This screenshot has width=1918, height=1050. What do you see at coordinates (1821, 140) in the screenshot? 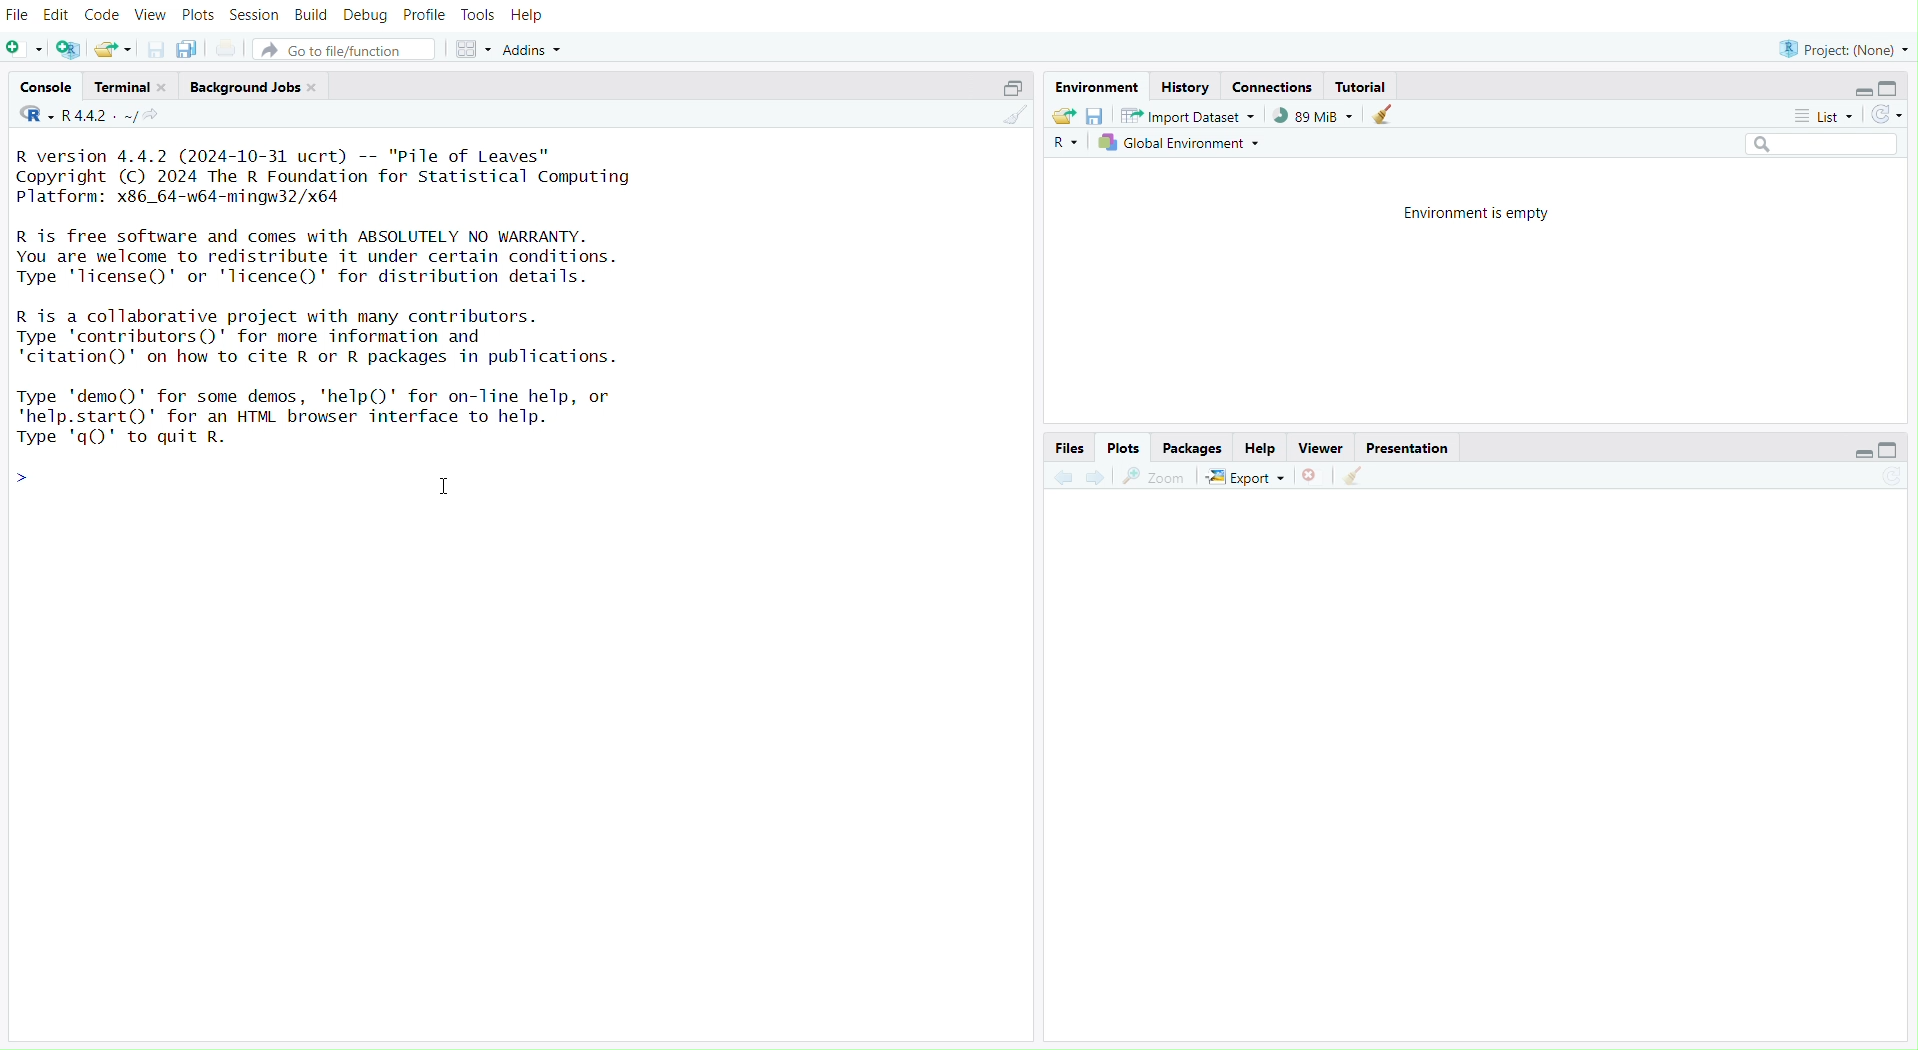
I see `Search bar` at bounding box center [1821, 140].